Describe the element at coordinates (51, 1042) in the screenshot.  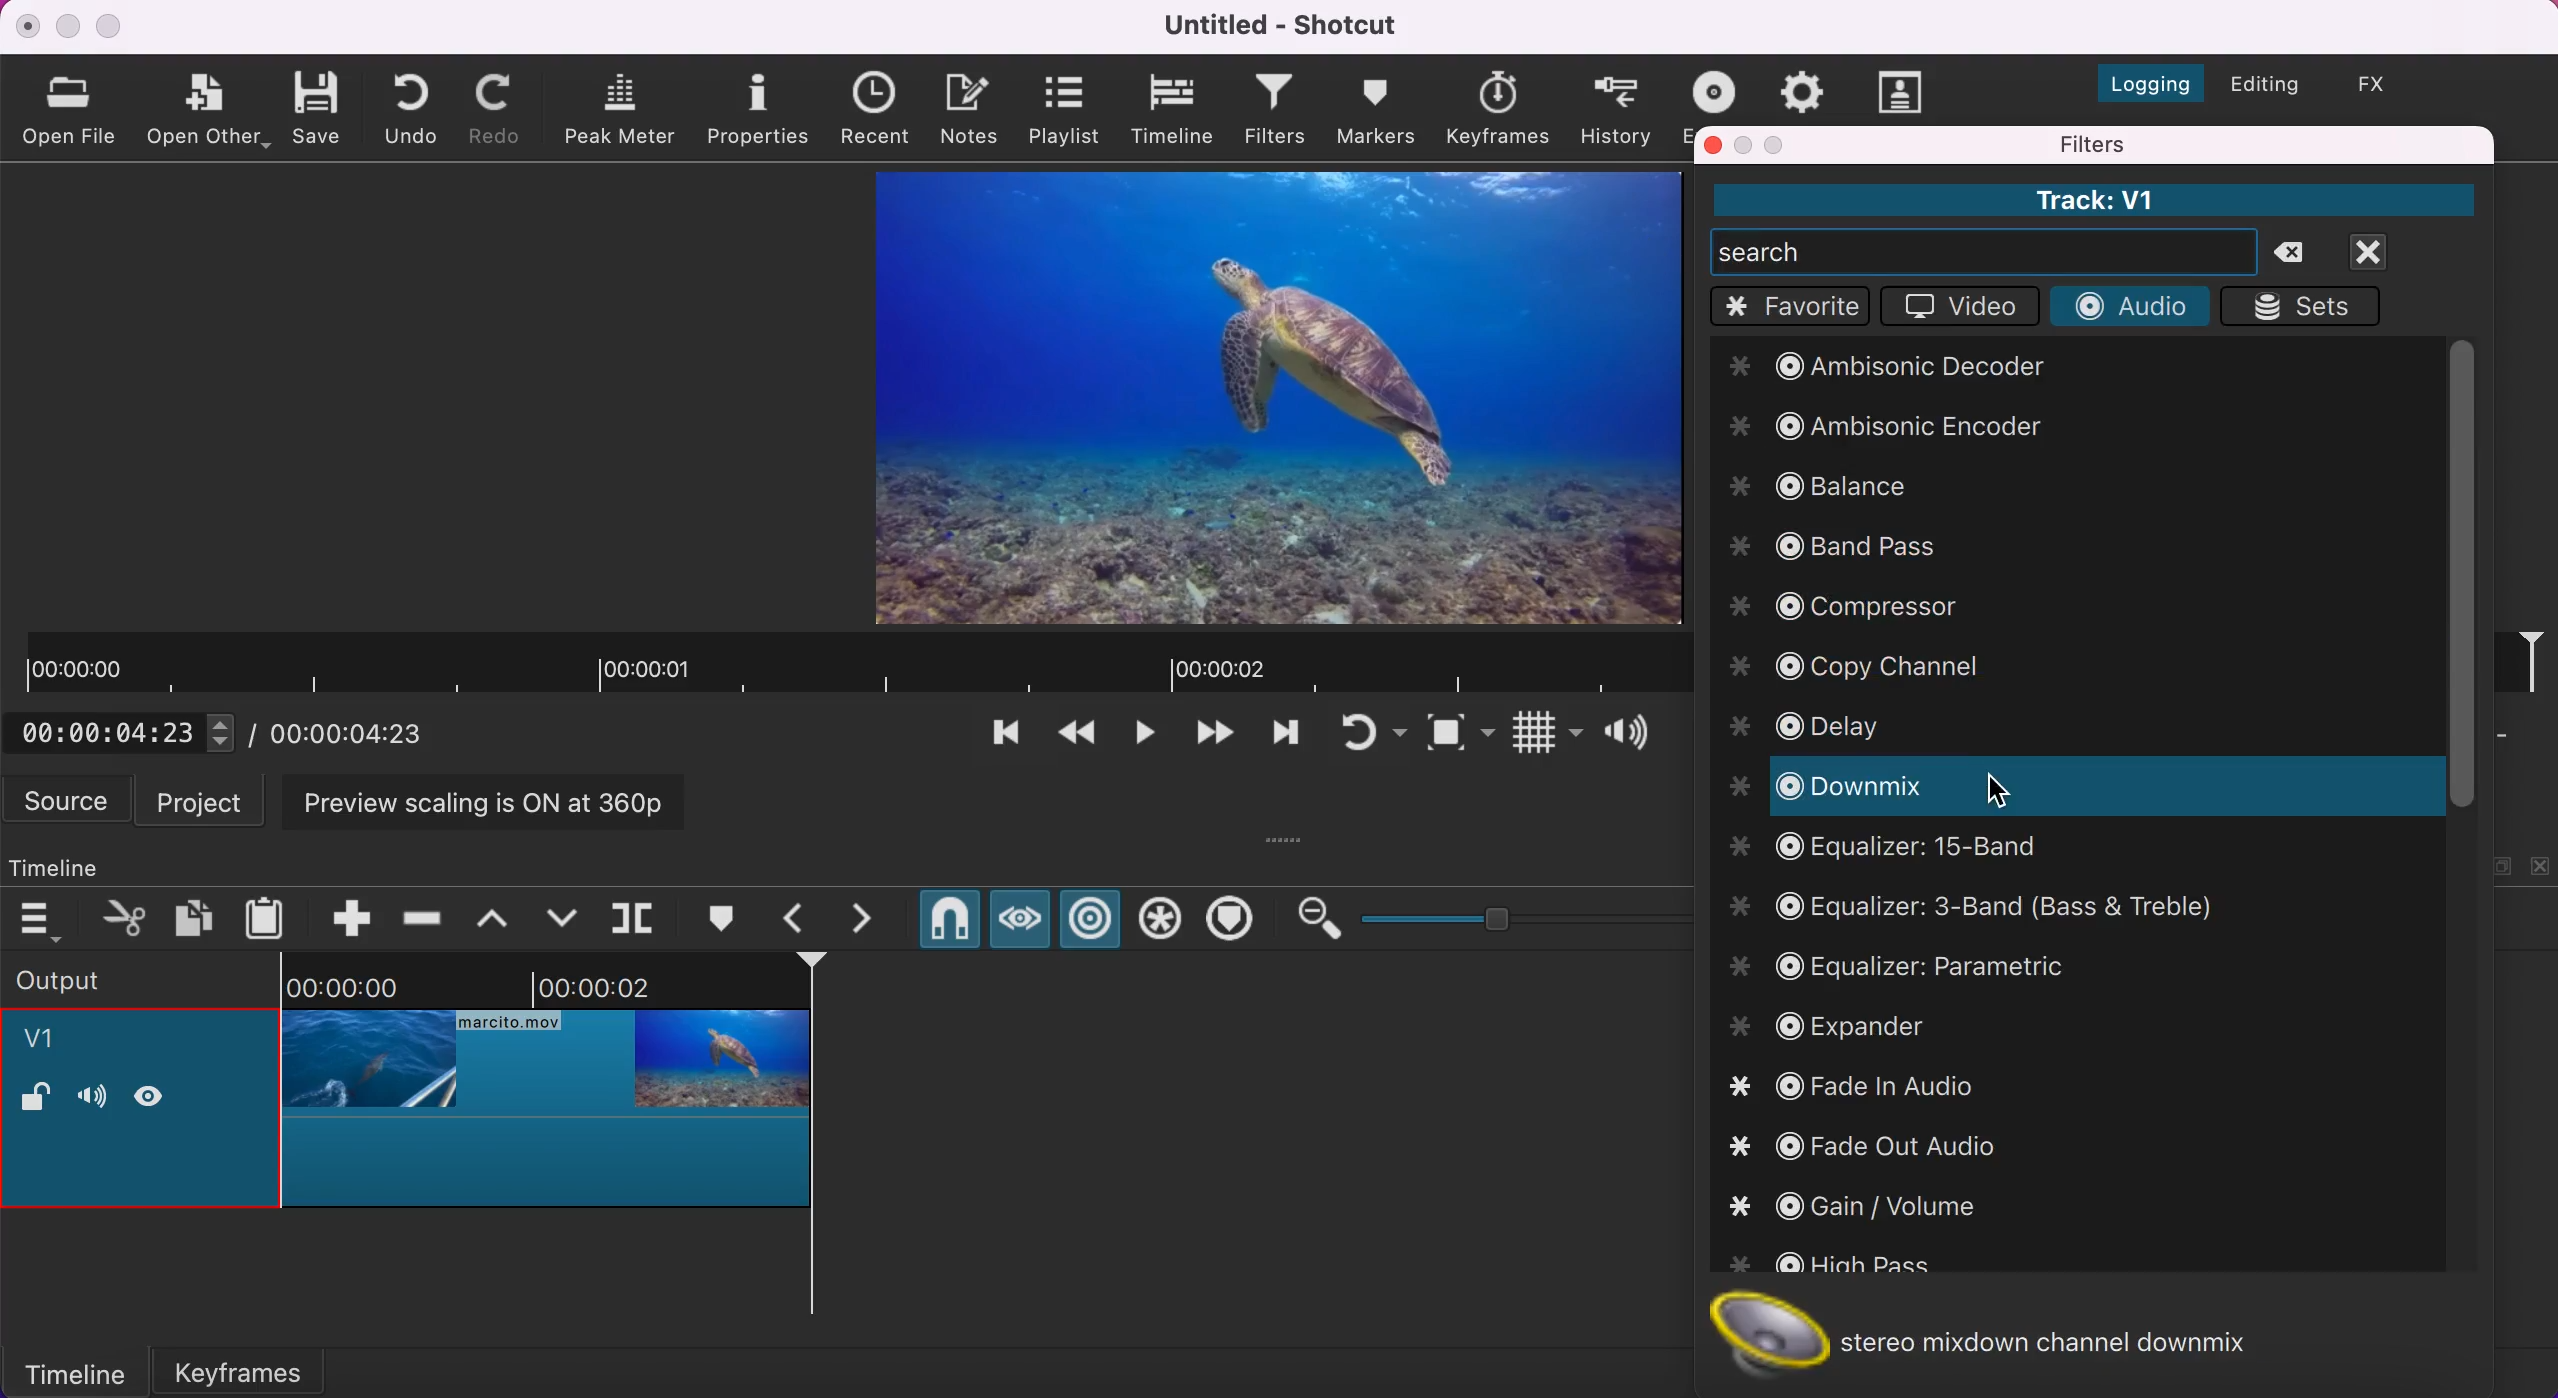
I see `v1` at that location.